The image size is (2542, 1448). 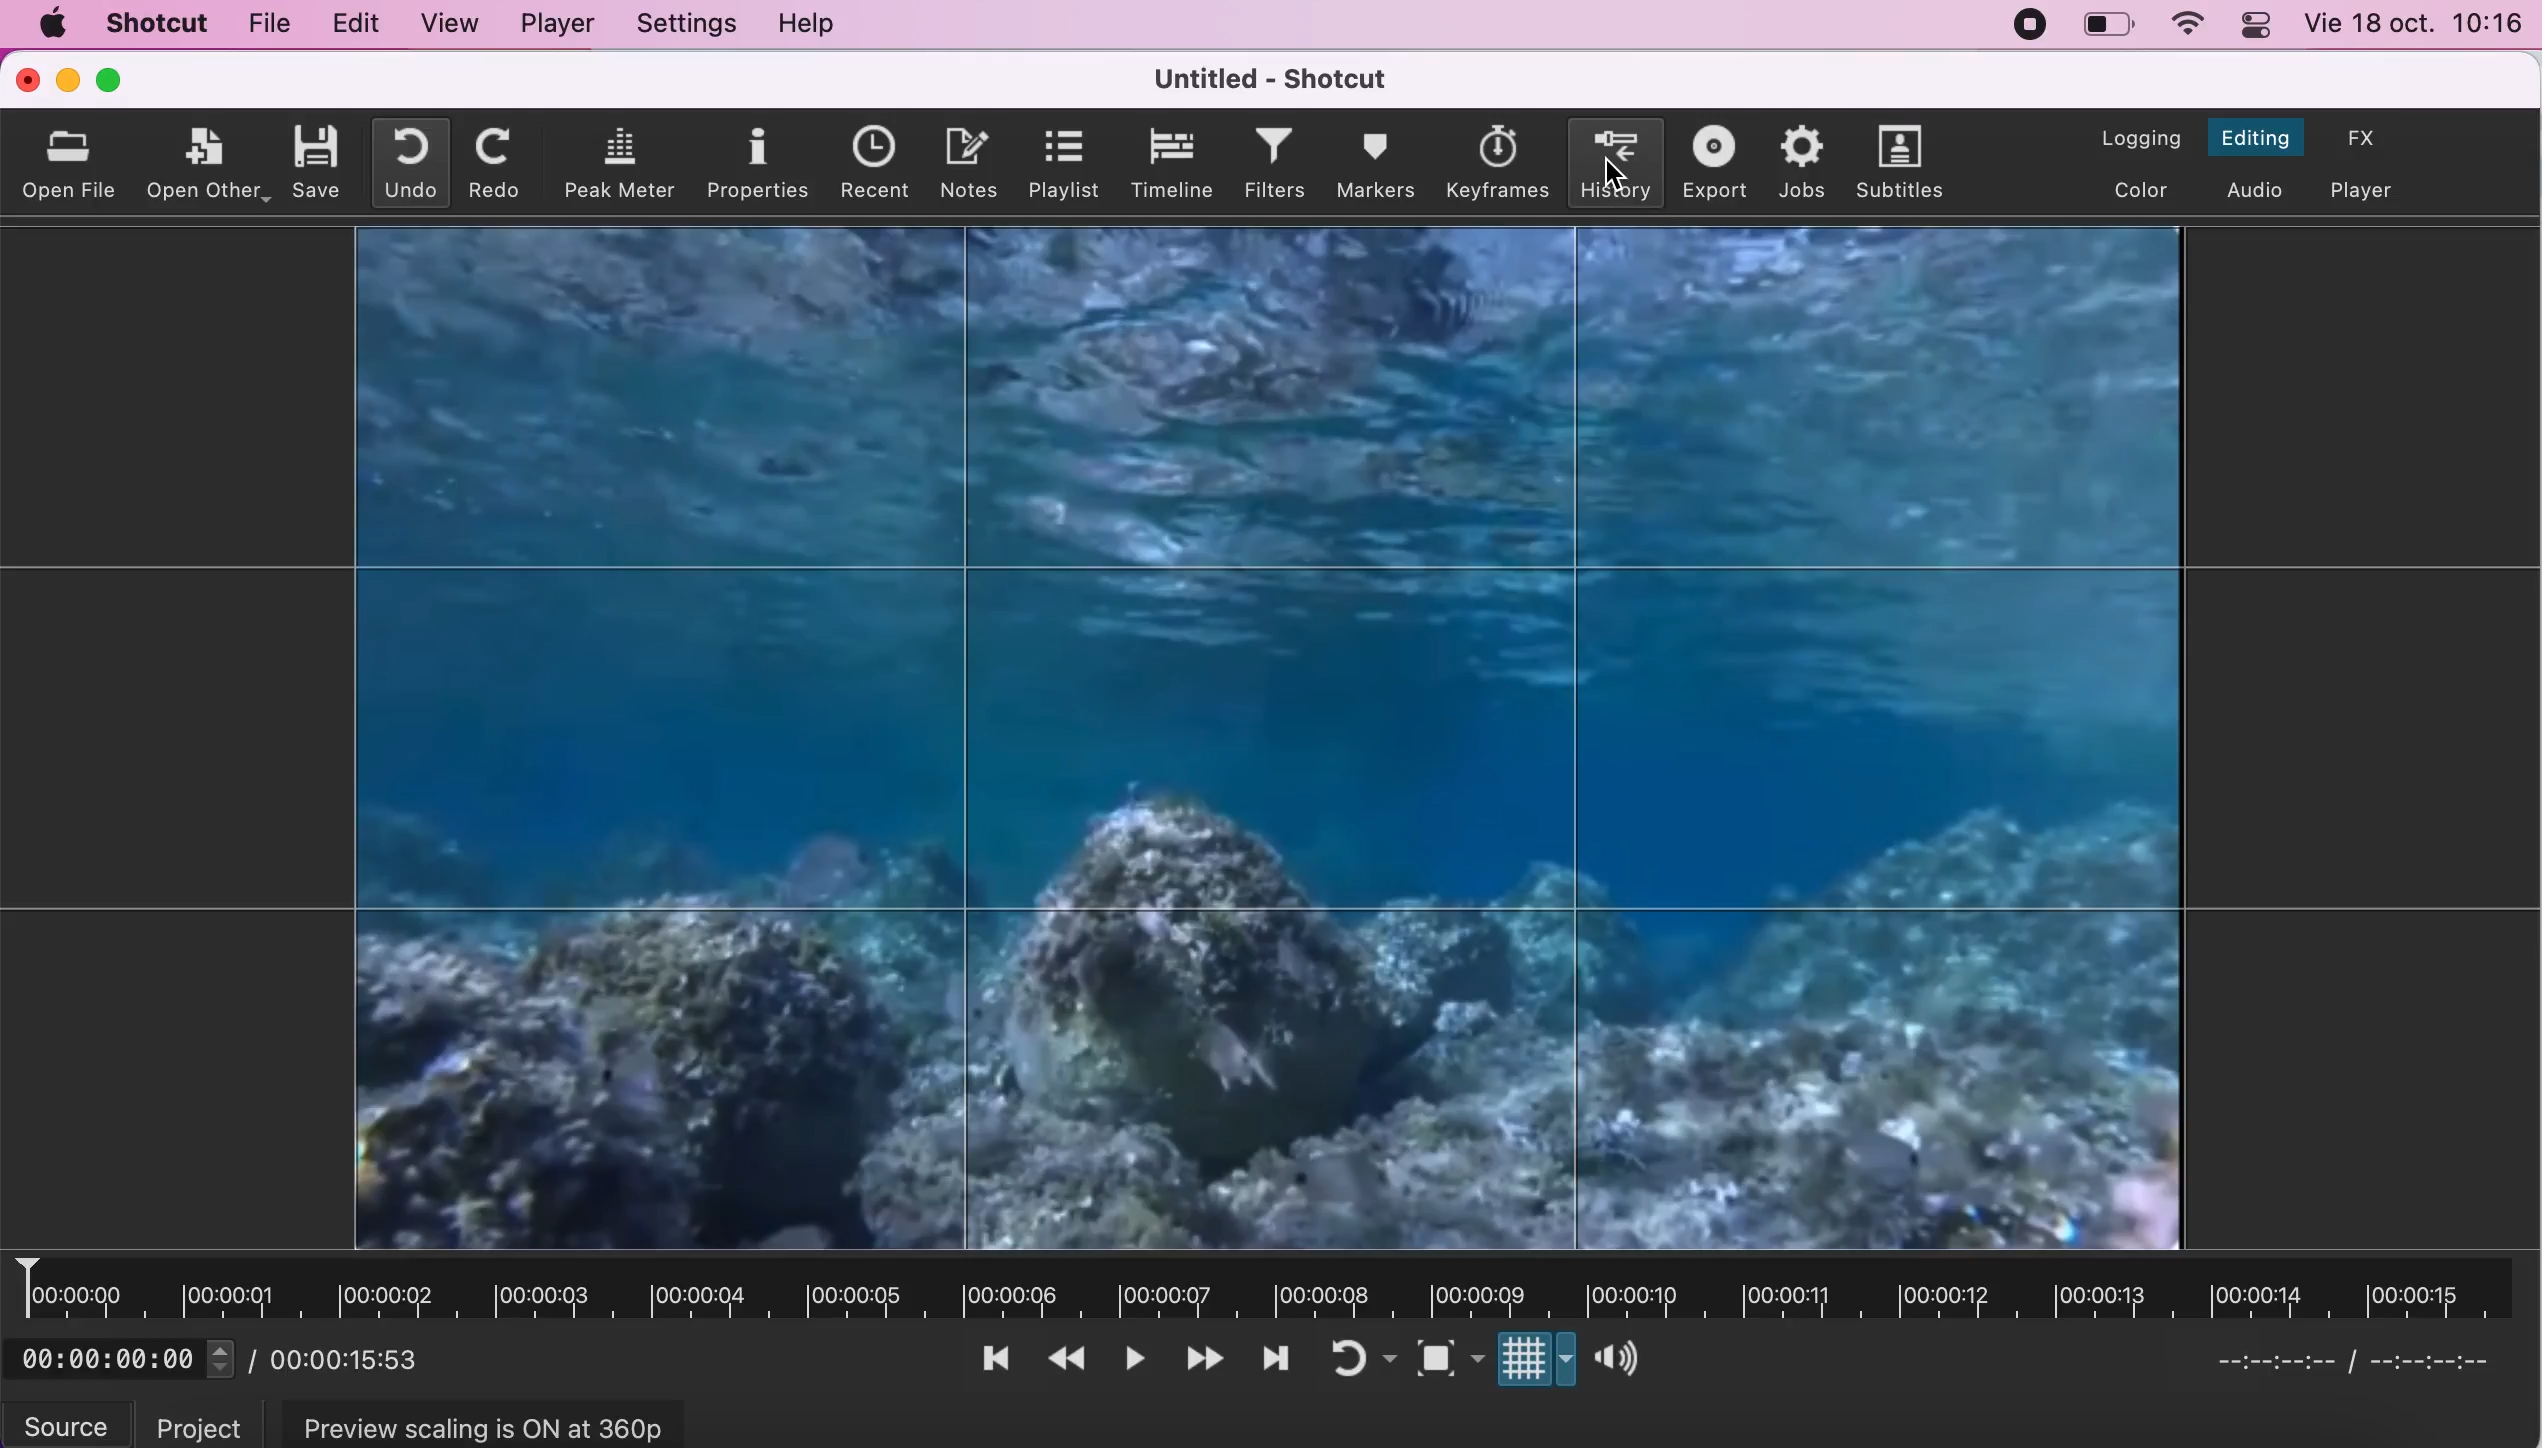 What do you see at coordinates (129, 1360) in the screenshot?
I see `00:00:00:00` at bounding box center [129, 1360].